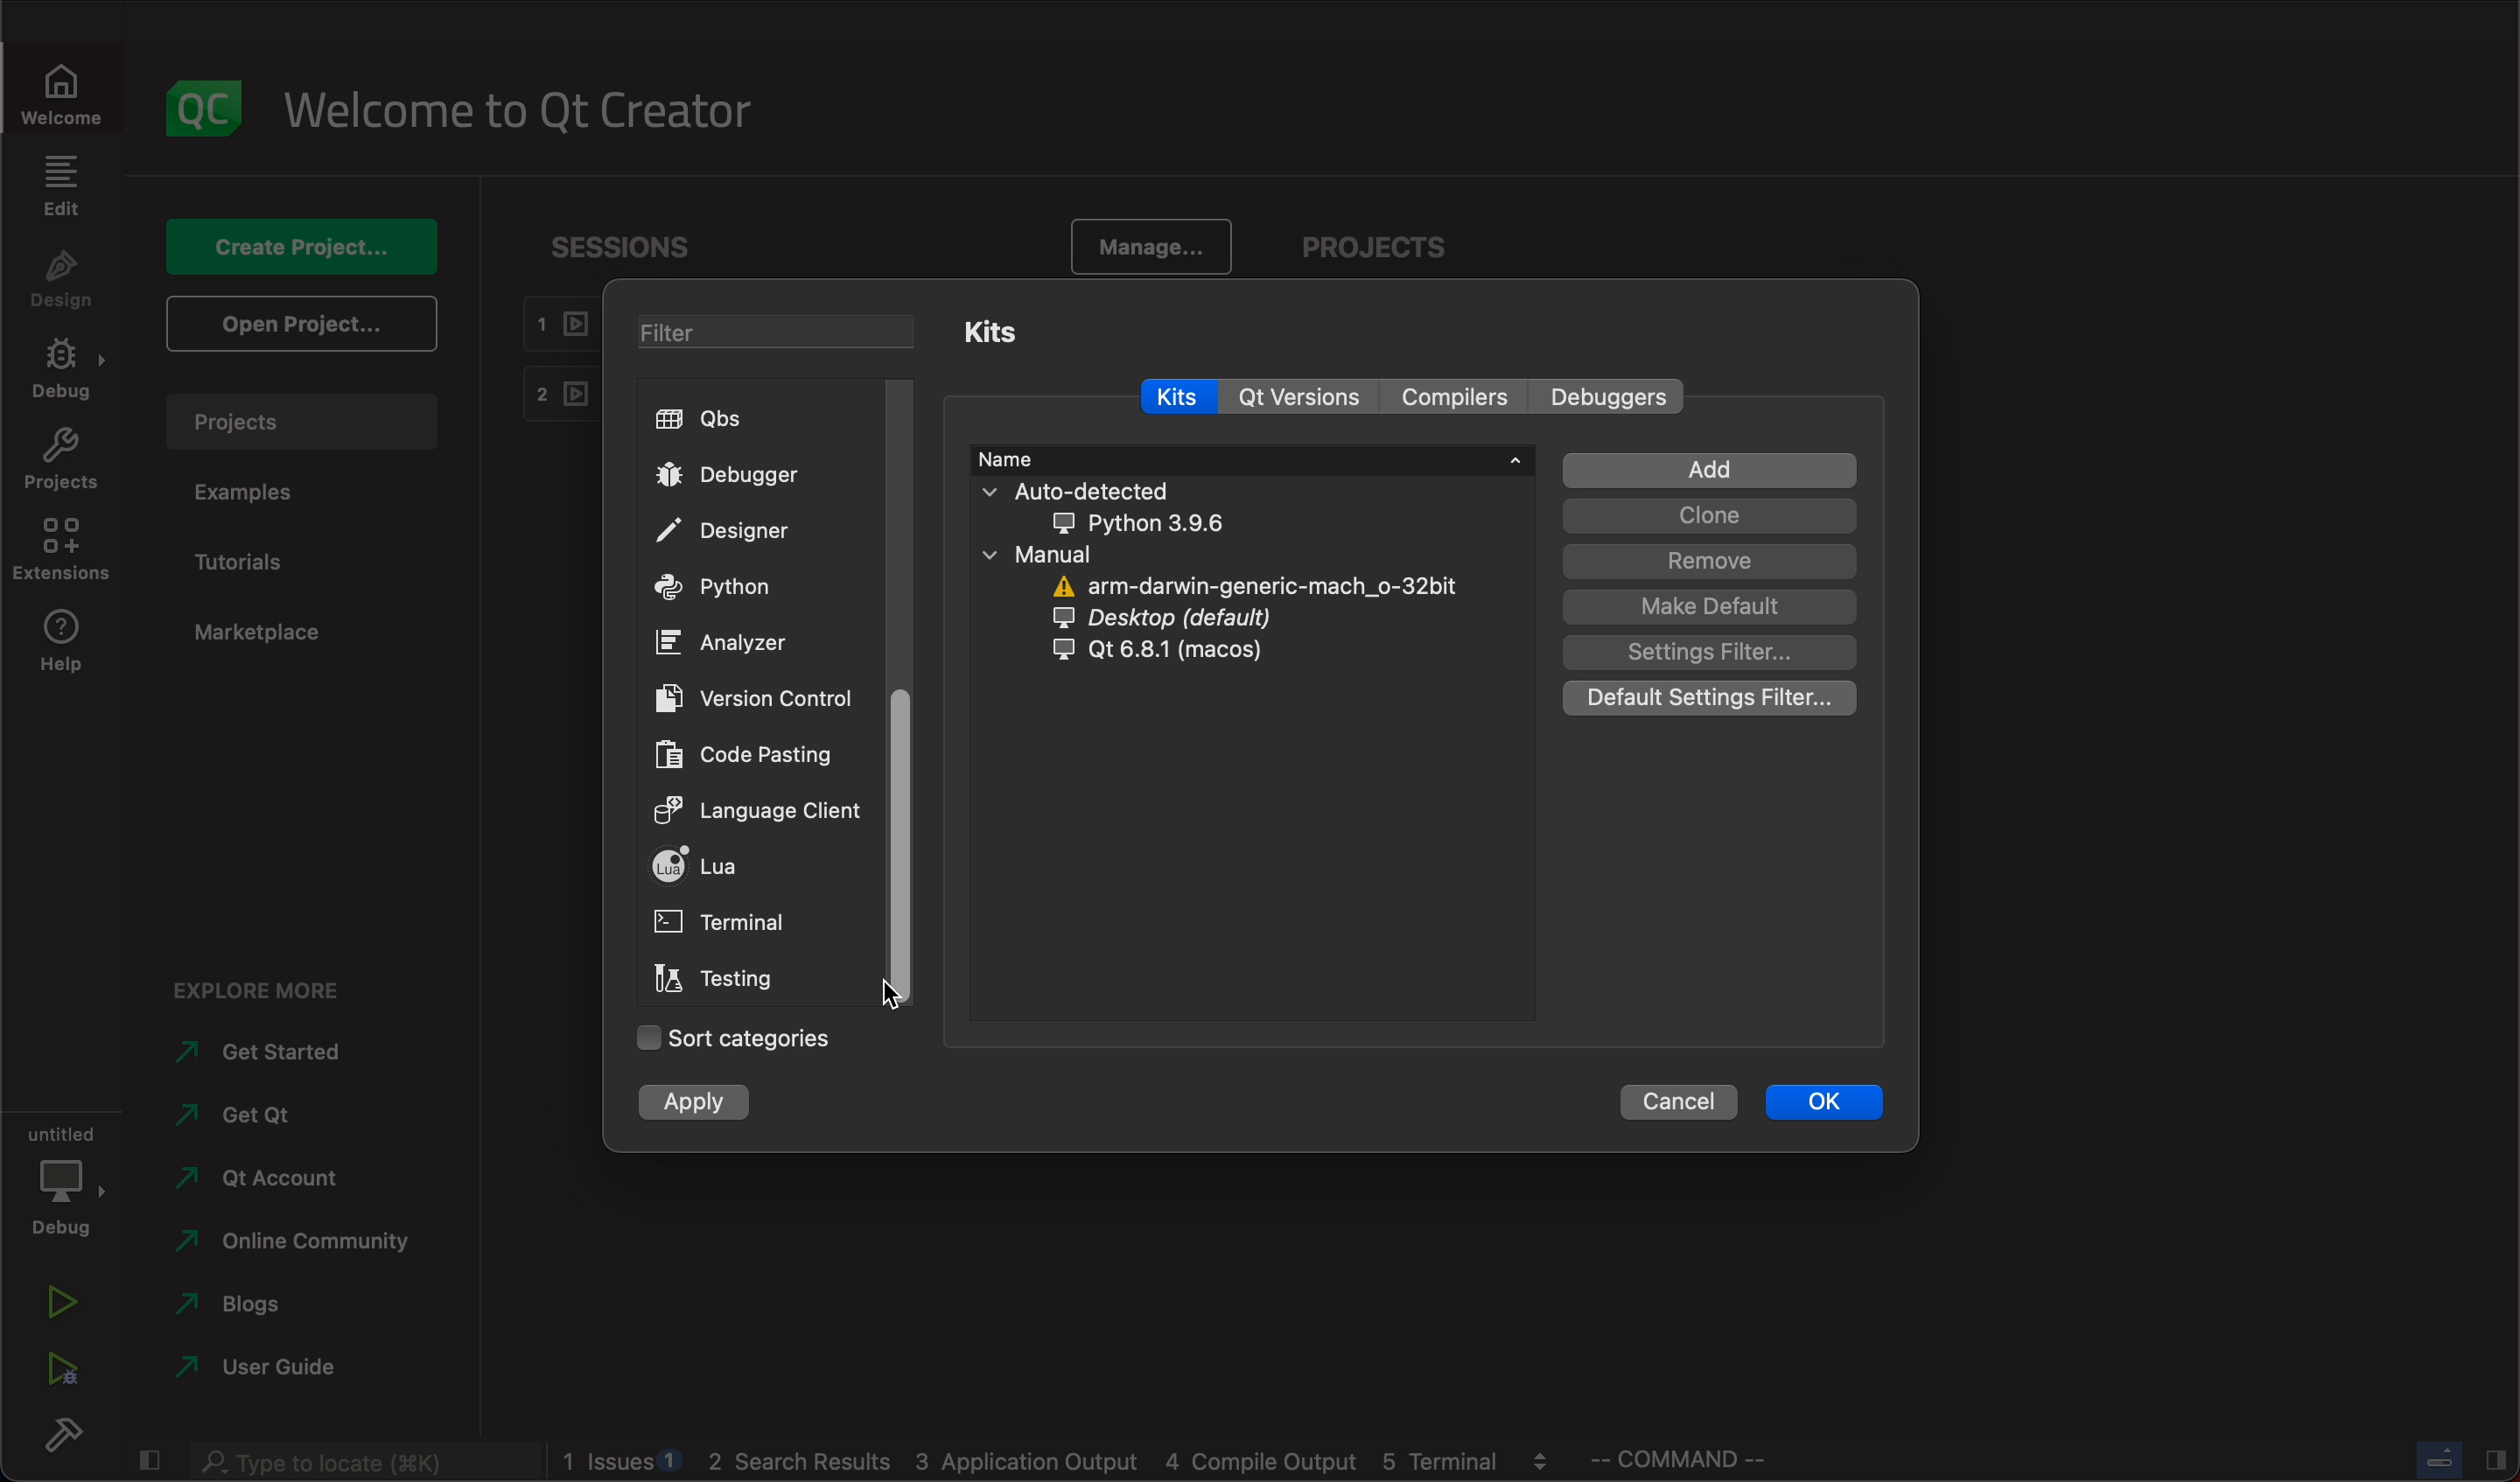 Image resolution: width=2520 pixels, height=1482 pixels. Describe the element at coordinates (71, 1440) in the screenshot. I see `build` at that location.